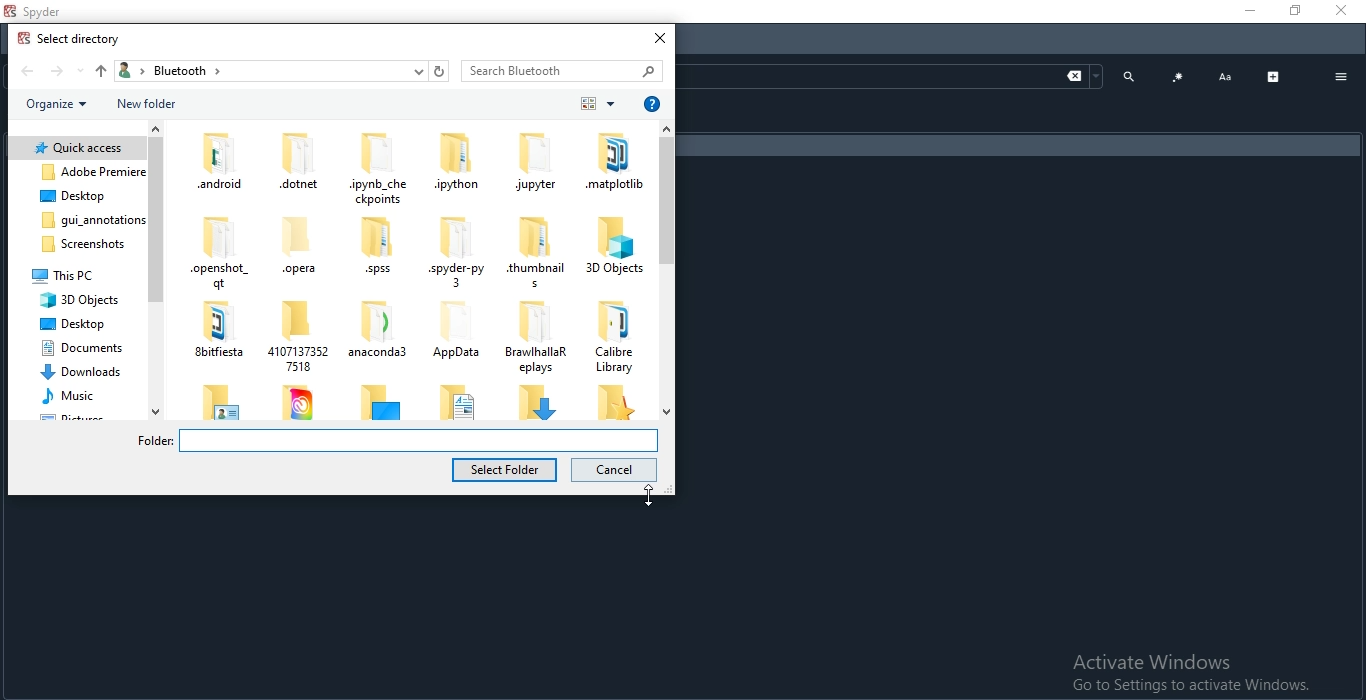  Describe the element at coordinates (217, 401) in the screenshot. I see `folder` at that location.